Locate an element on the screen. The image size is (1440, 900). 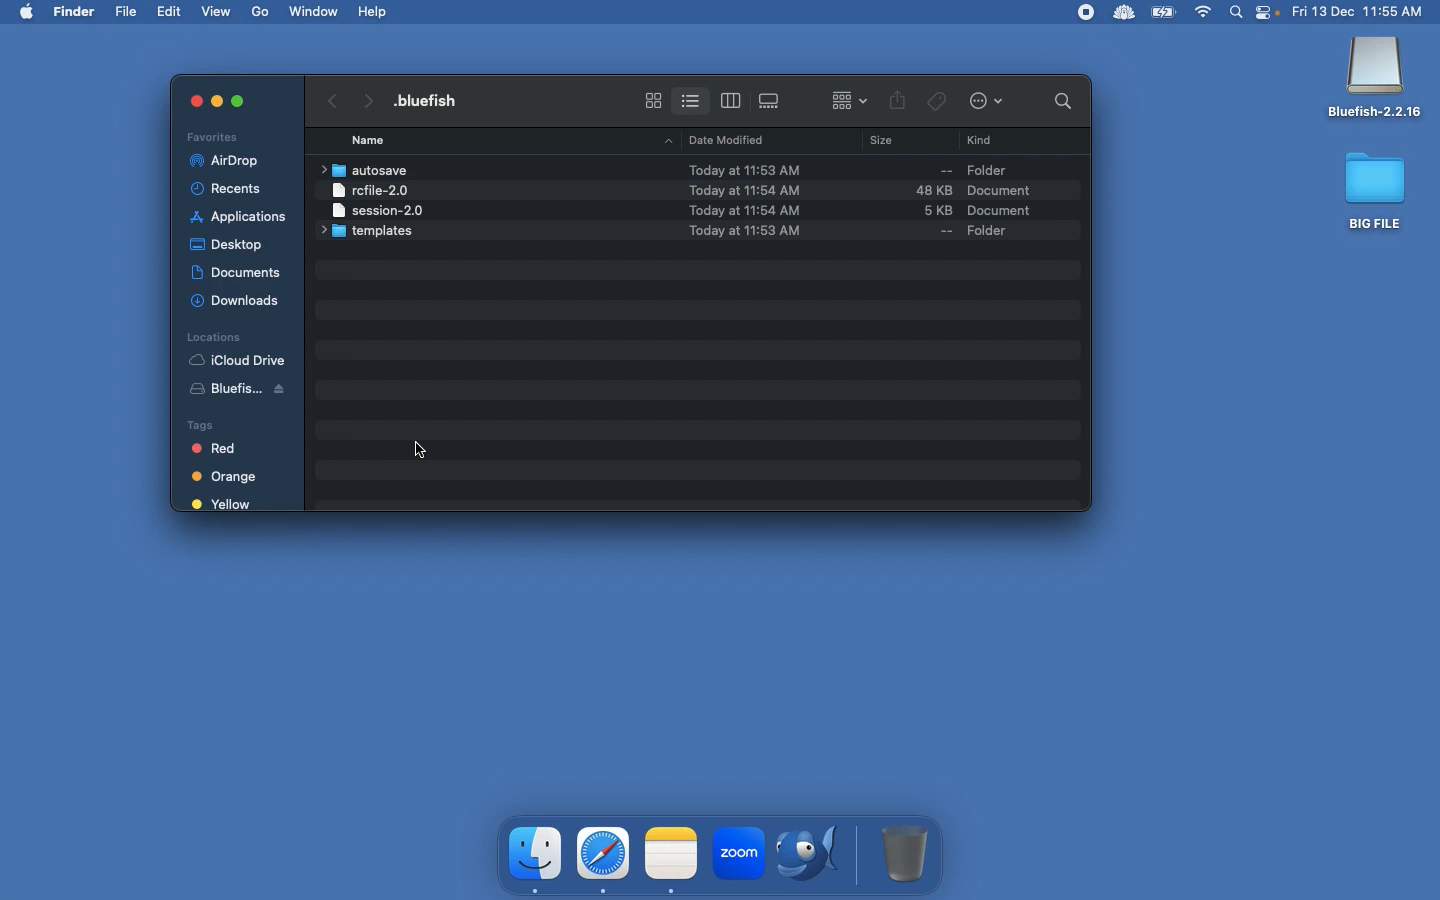
search is located at coordinates (1058, 100).